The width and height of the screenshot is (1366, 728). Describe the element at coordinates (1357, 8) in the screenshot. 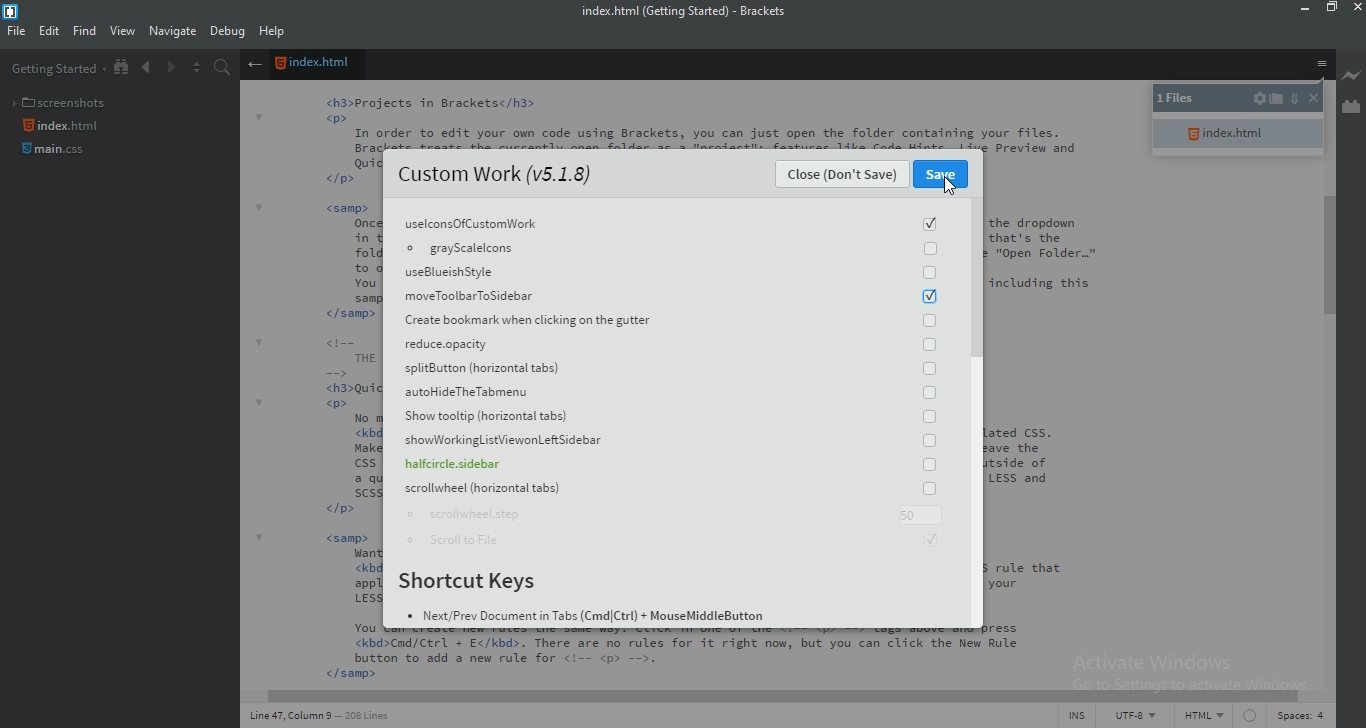

I see `close` at that location.